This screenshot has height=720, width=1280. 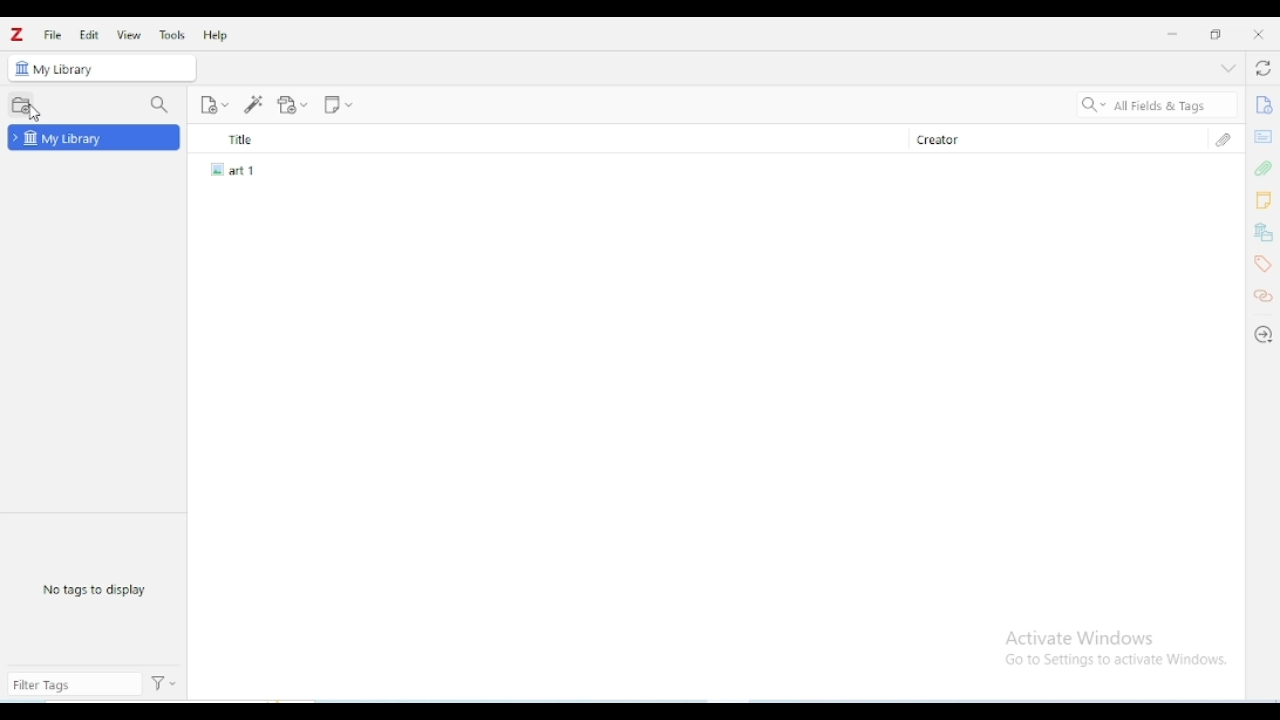 I want to click on help, so click(x=214, y=35).